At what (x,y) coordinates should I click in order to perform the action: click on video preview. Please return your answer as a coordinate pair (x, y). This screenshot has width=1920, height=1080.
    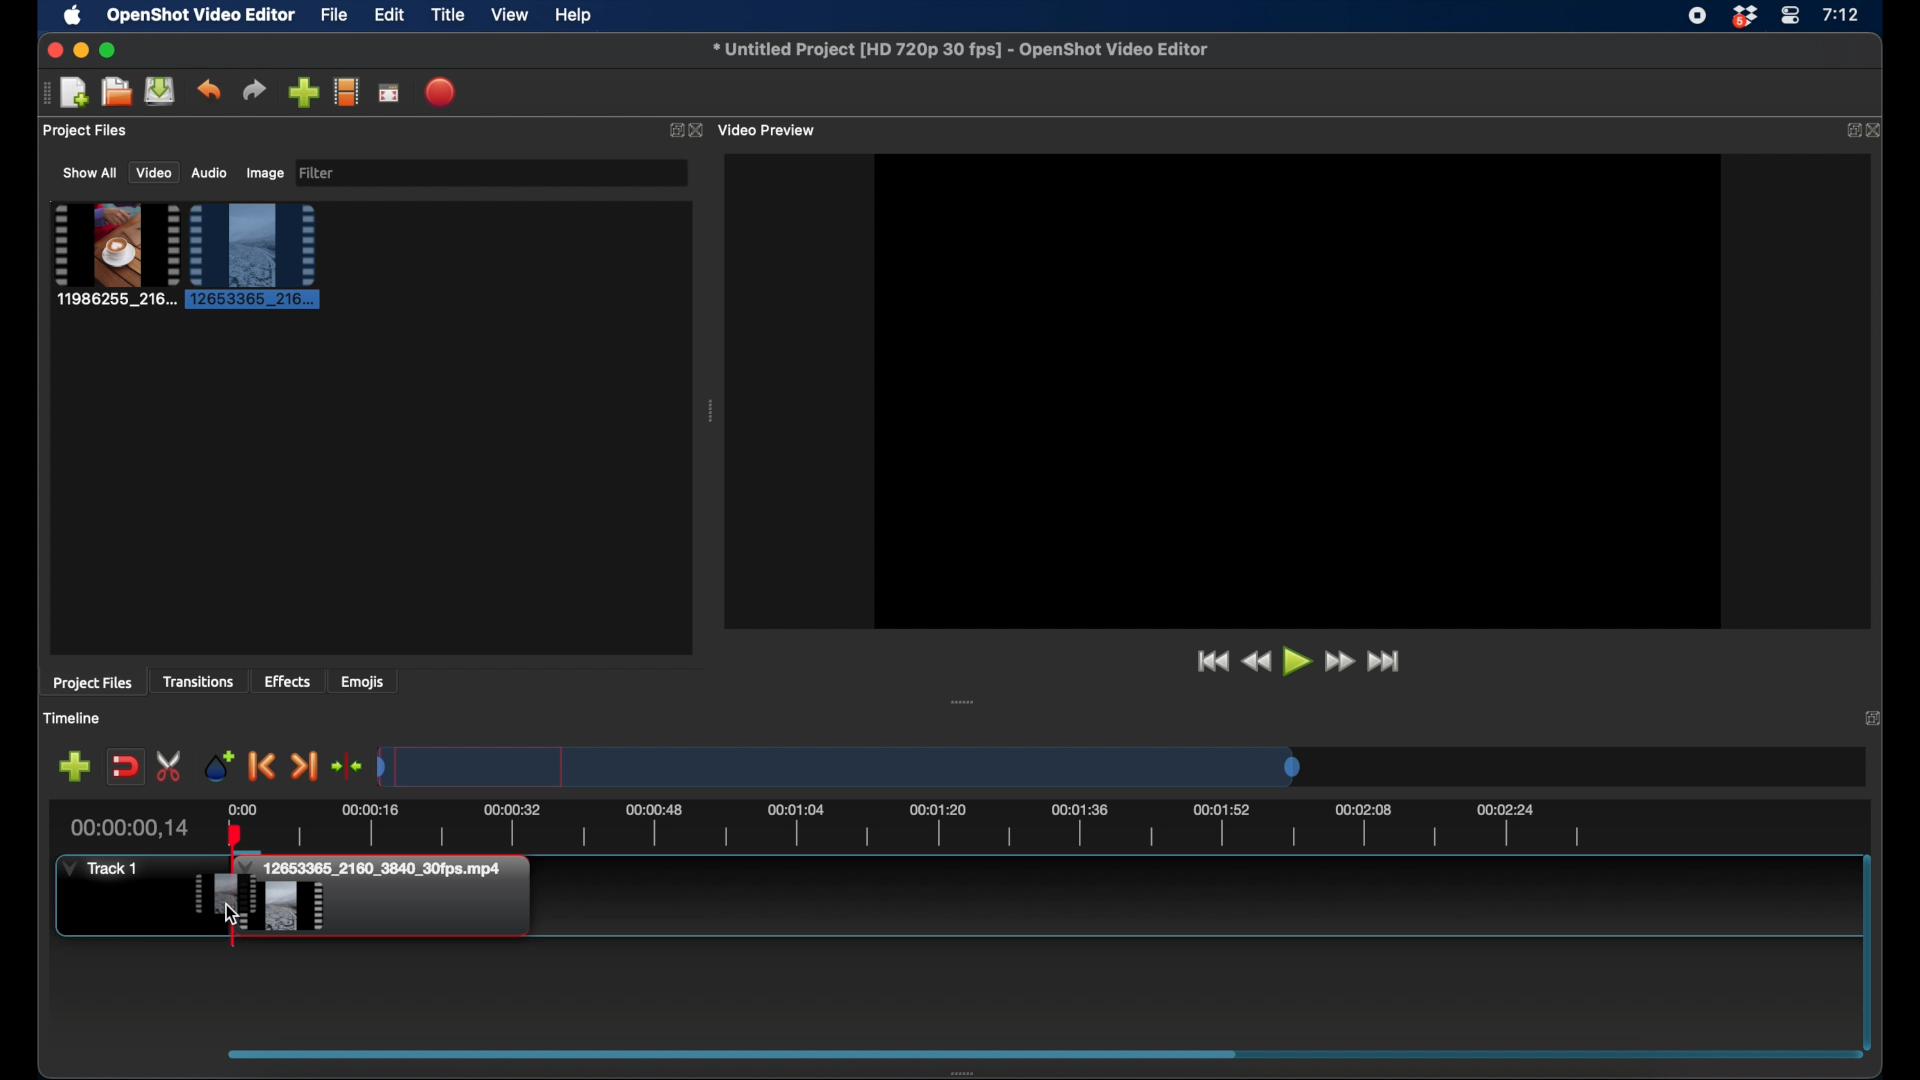
    Looking at the image, I should click on (773, 129).